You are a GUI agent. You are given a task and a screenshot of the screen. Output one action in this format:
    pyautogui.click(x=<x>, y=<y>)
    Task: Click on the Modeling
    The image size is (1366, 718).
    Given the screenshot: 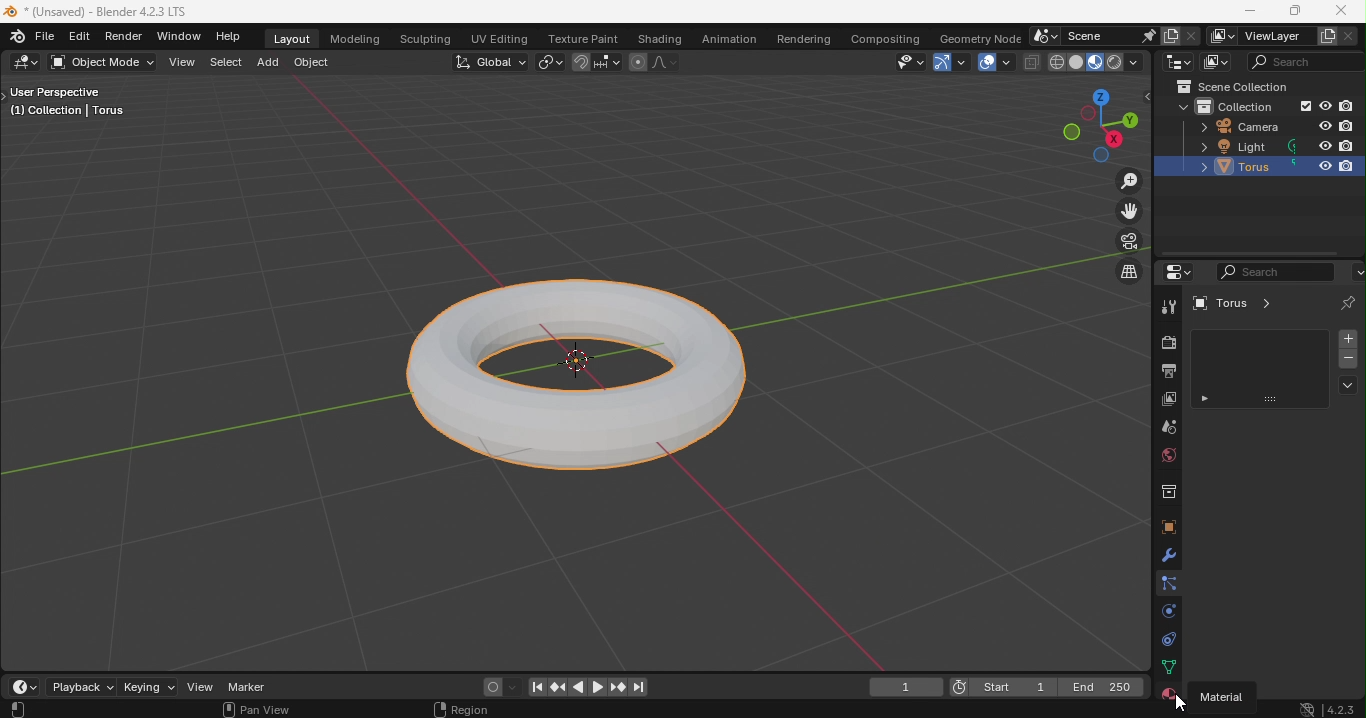 What is the action you would take?
    pyautogui.click(x=356, y=39)
    